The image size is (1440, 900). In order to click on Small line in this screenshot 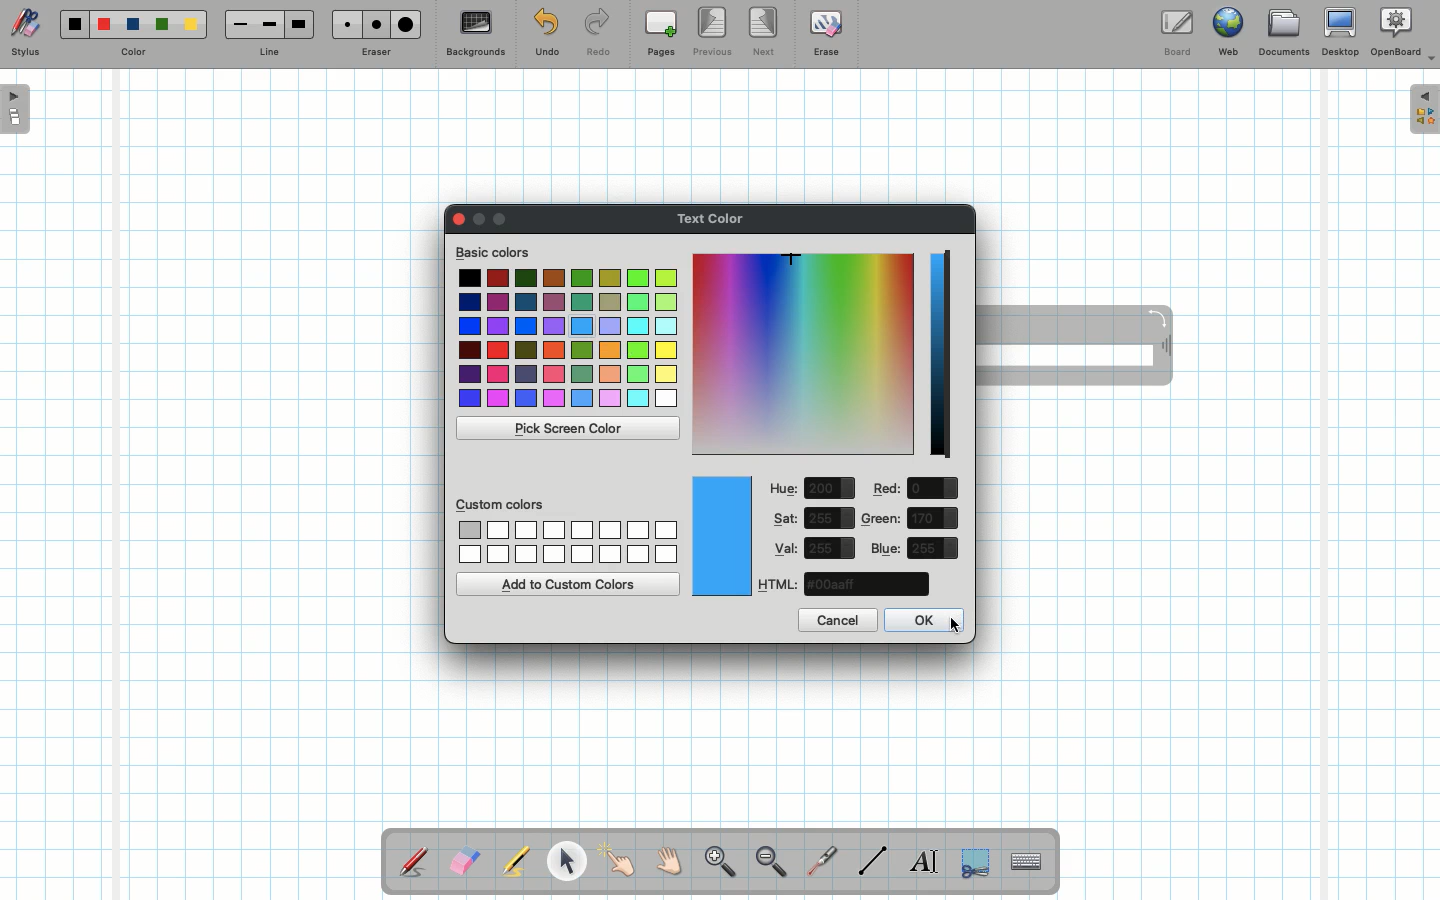, I will do `click(237, 25)`.